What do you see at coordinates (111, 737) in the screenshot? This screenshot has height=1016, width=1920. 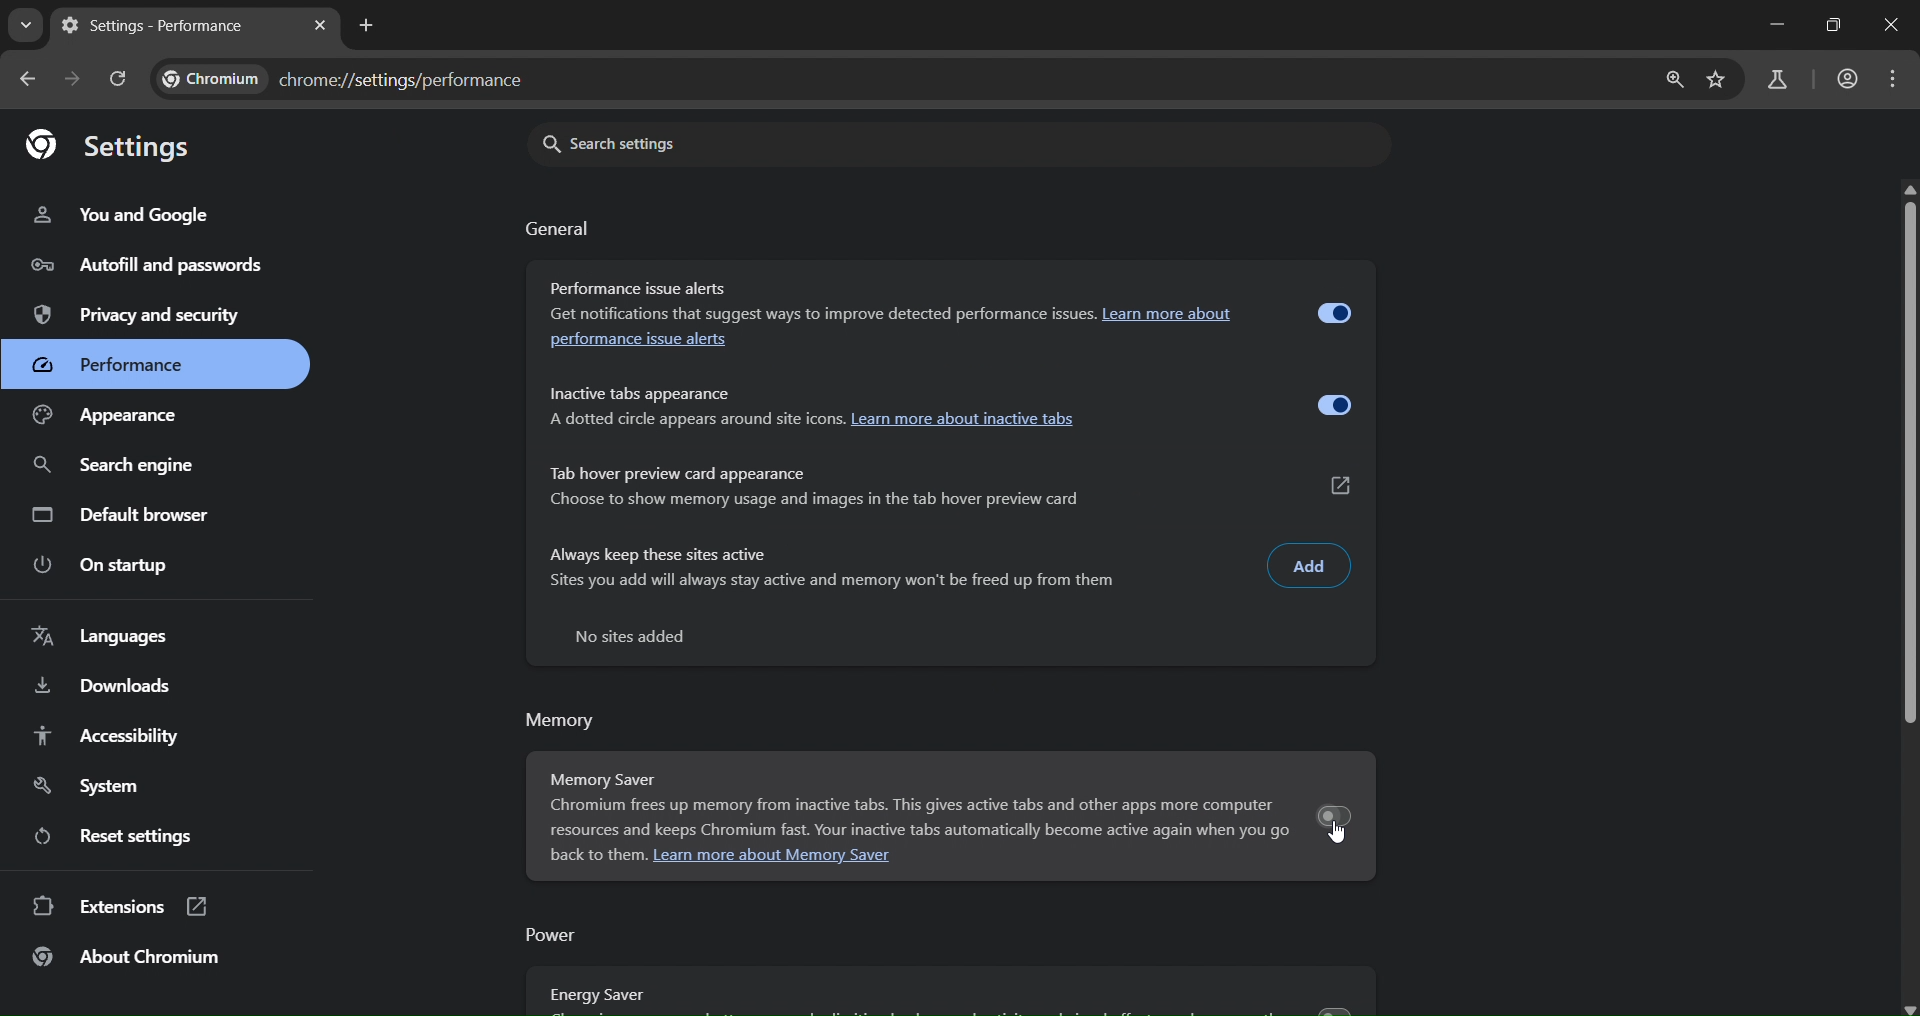 I see `accessibility` at bounding box center [111, 737].